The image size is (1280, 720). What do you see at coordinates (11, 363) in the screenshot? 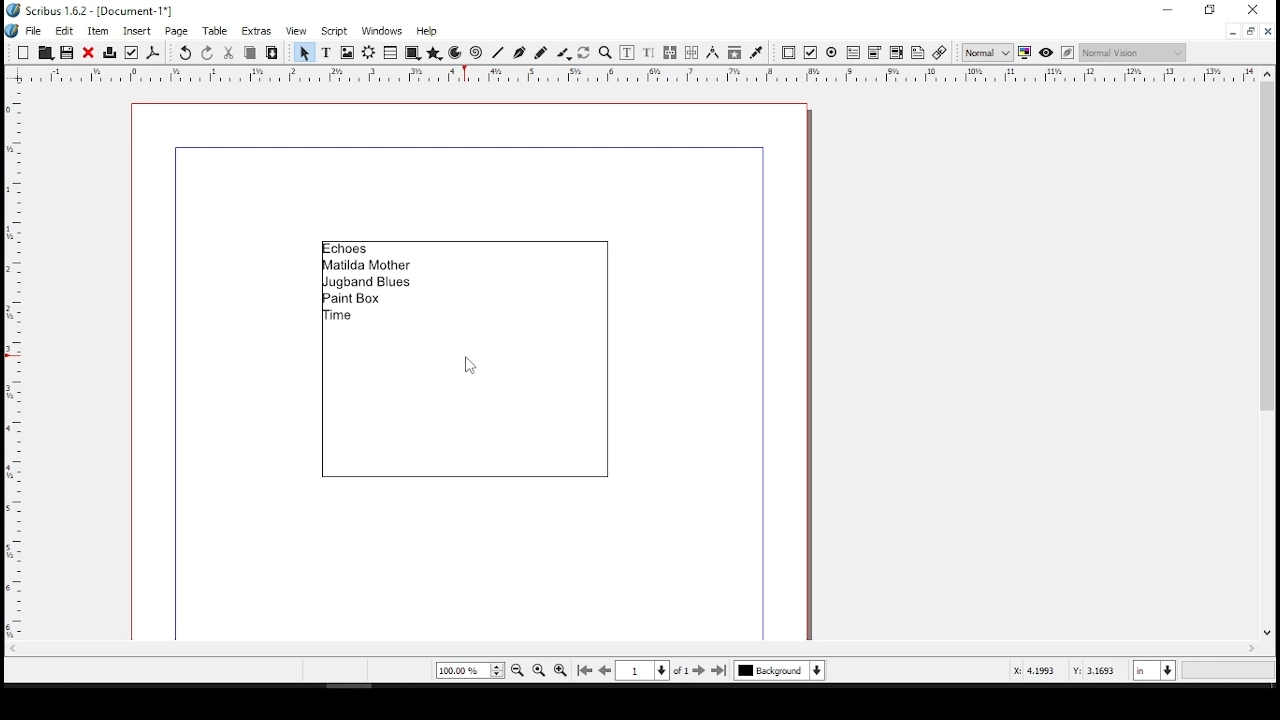
I see `vertical scale` at bounding box center [11, 363].